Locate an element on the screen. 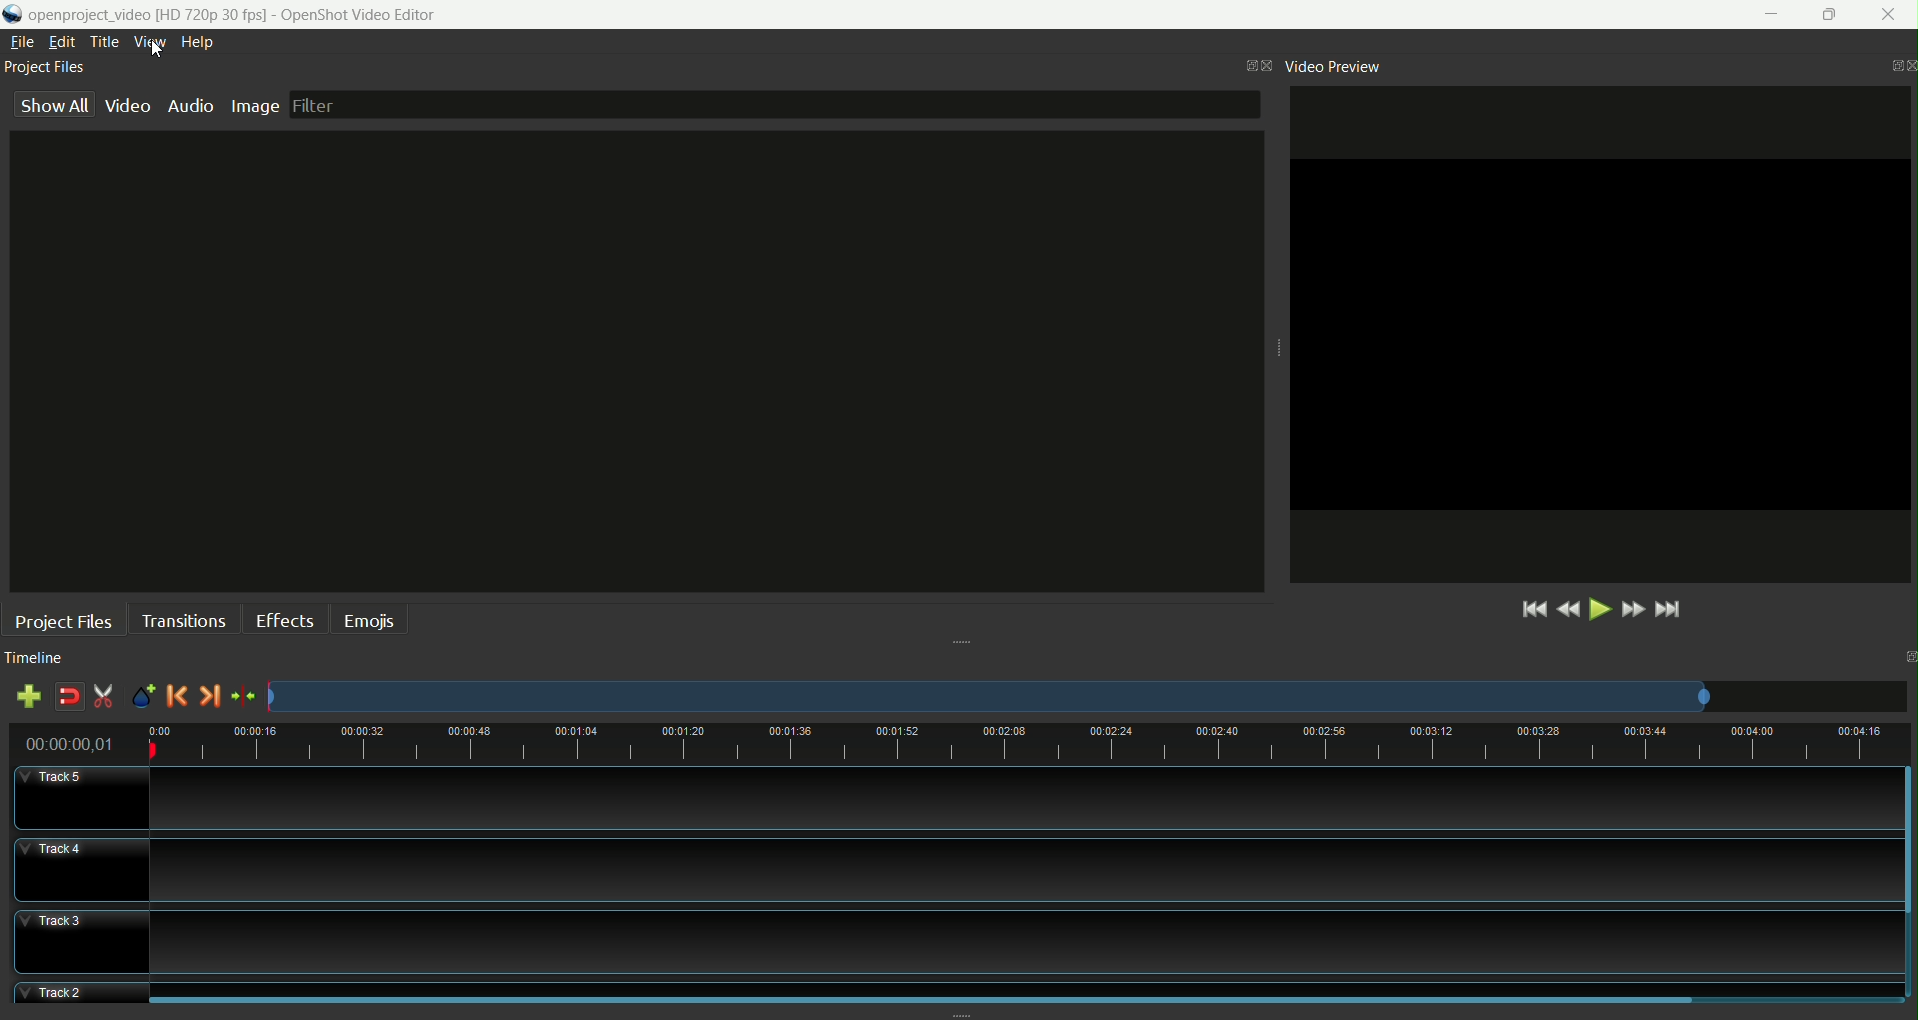 This screenshot has width=1918, height=1020. image is located at coordinates (257, 106).